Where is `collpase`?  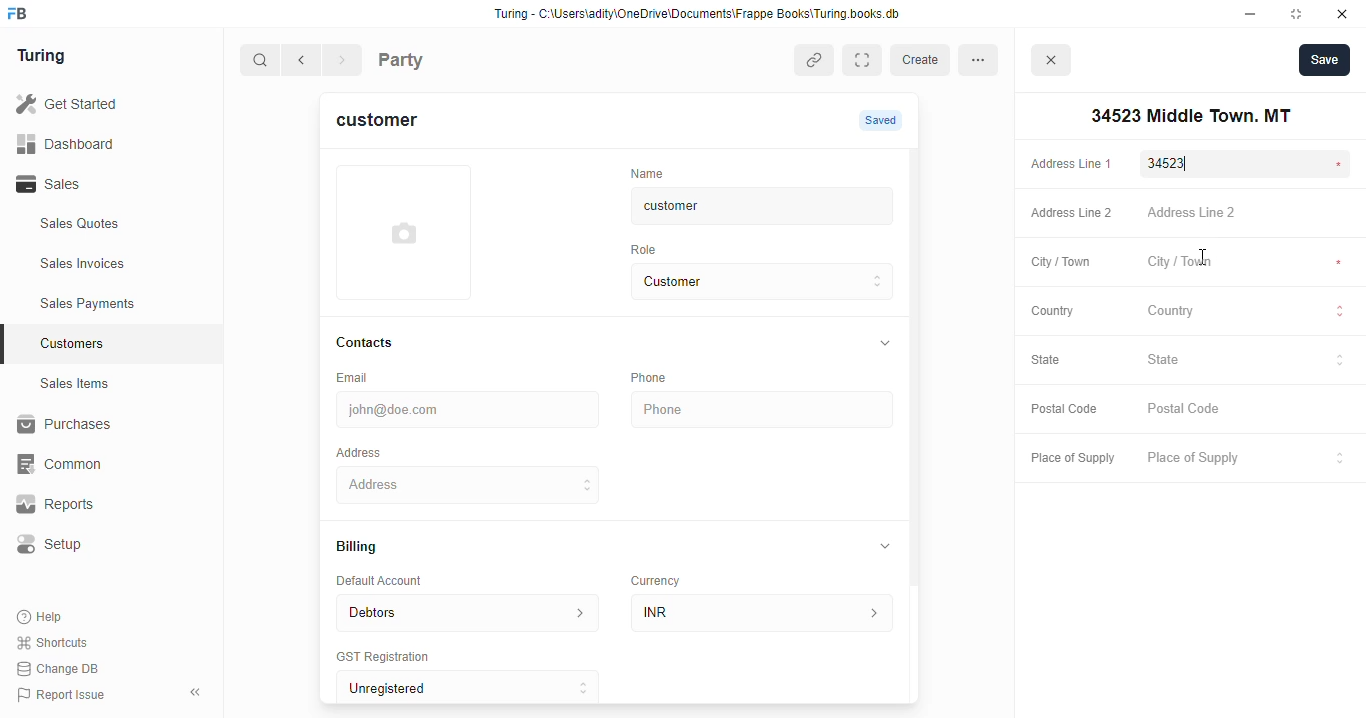 collpase is located at coordinates (195, 692).